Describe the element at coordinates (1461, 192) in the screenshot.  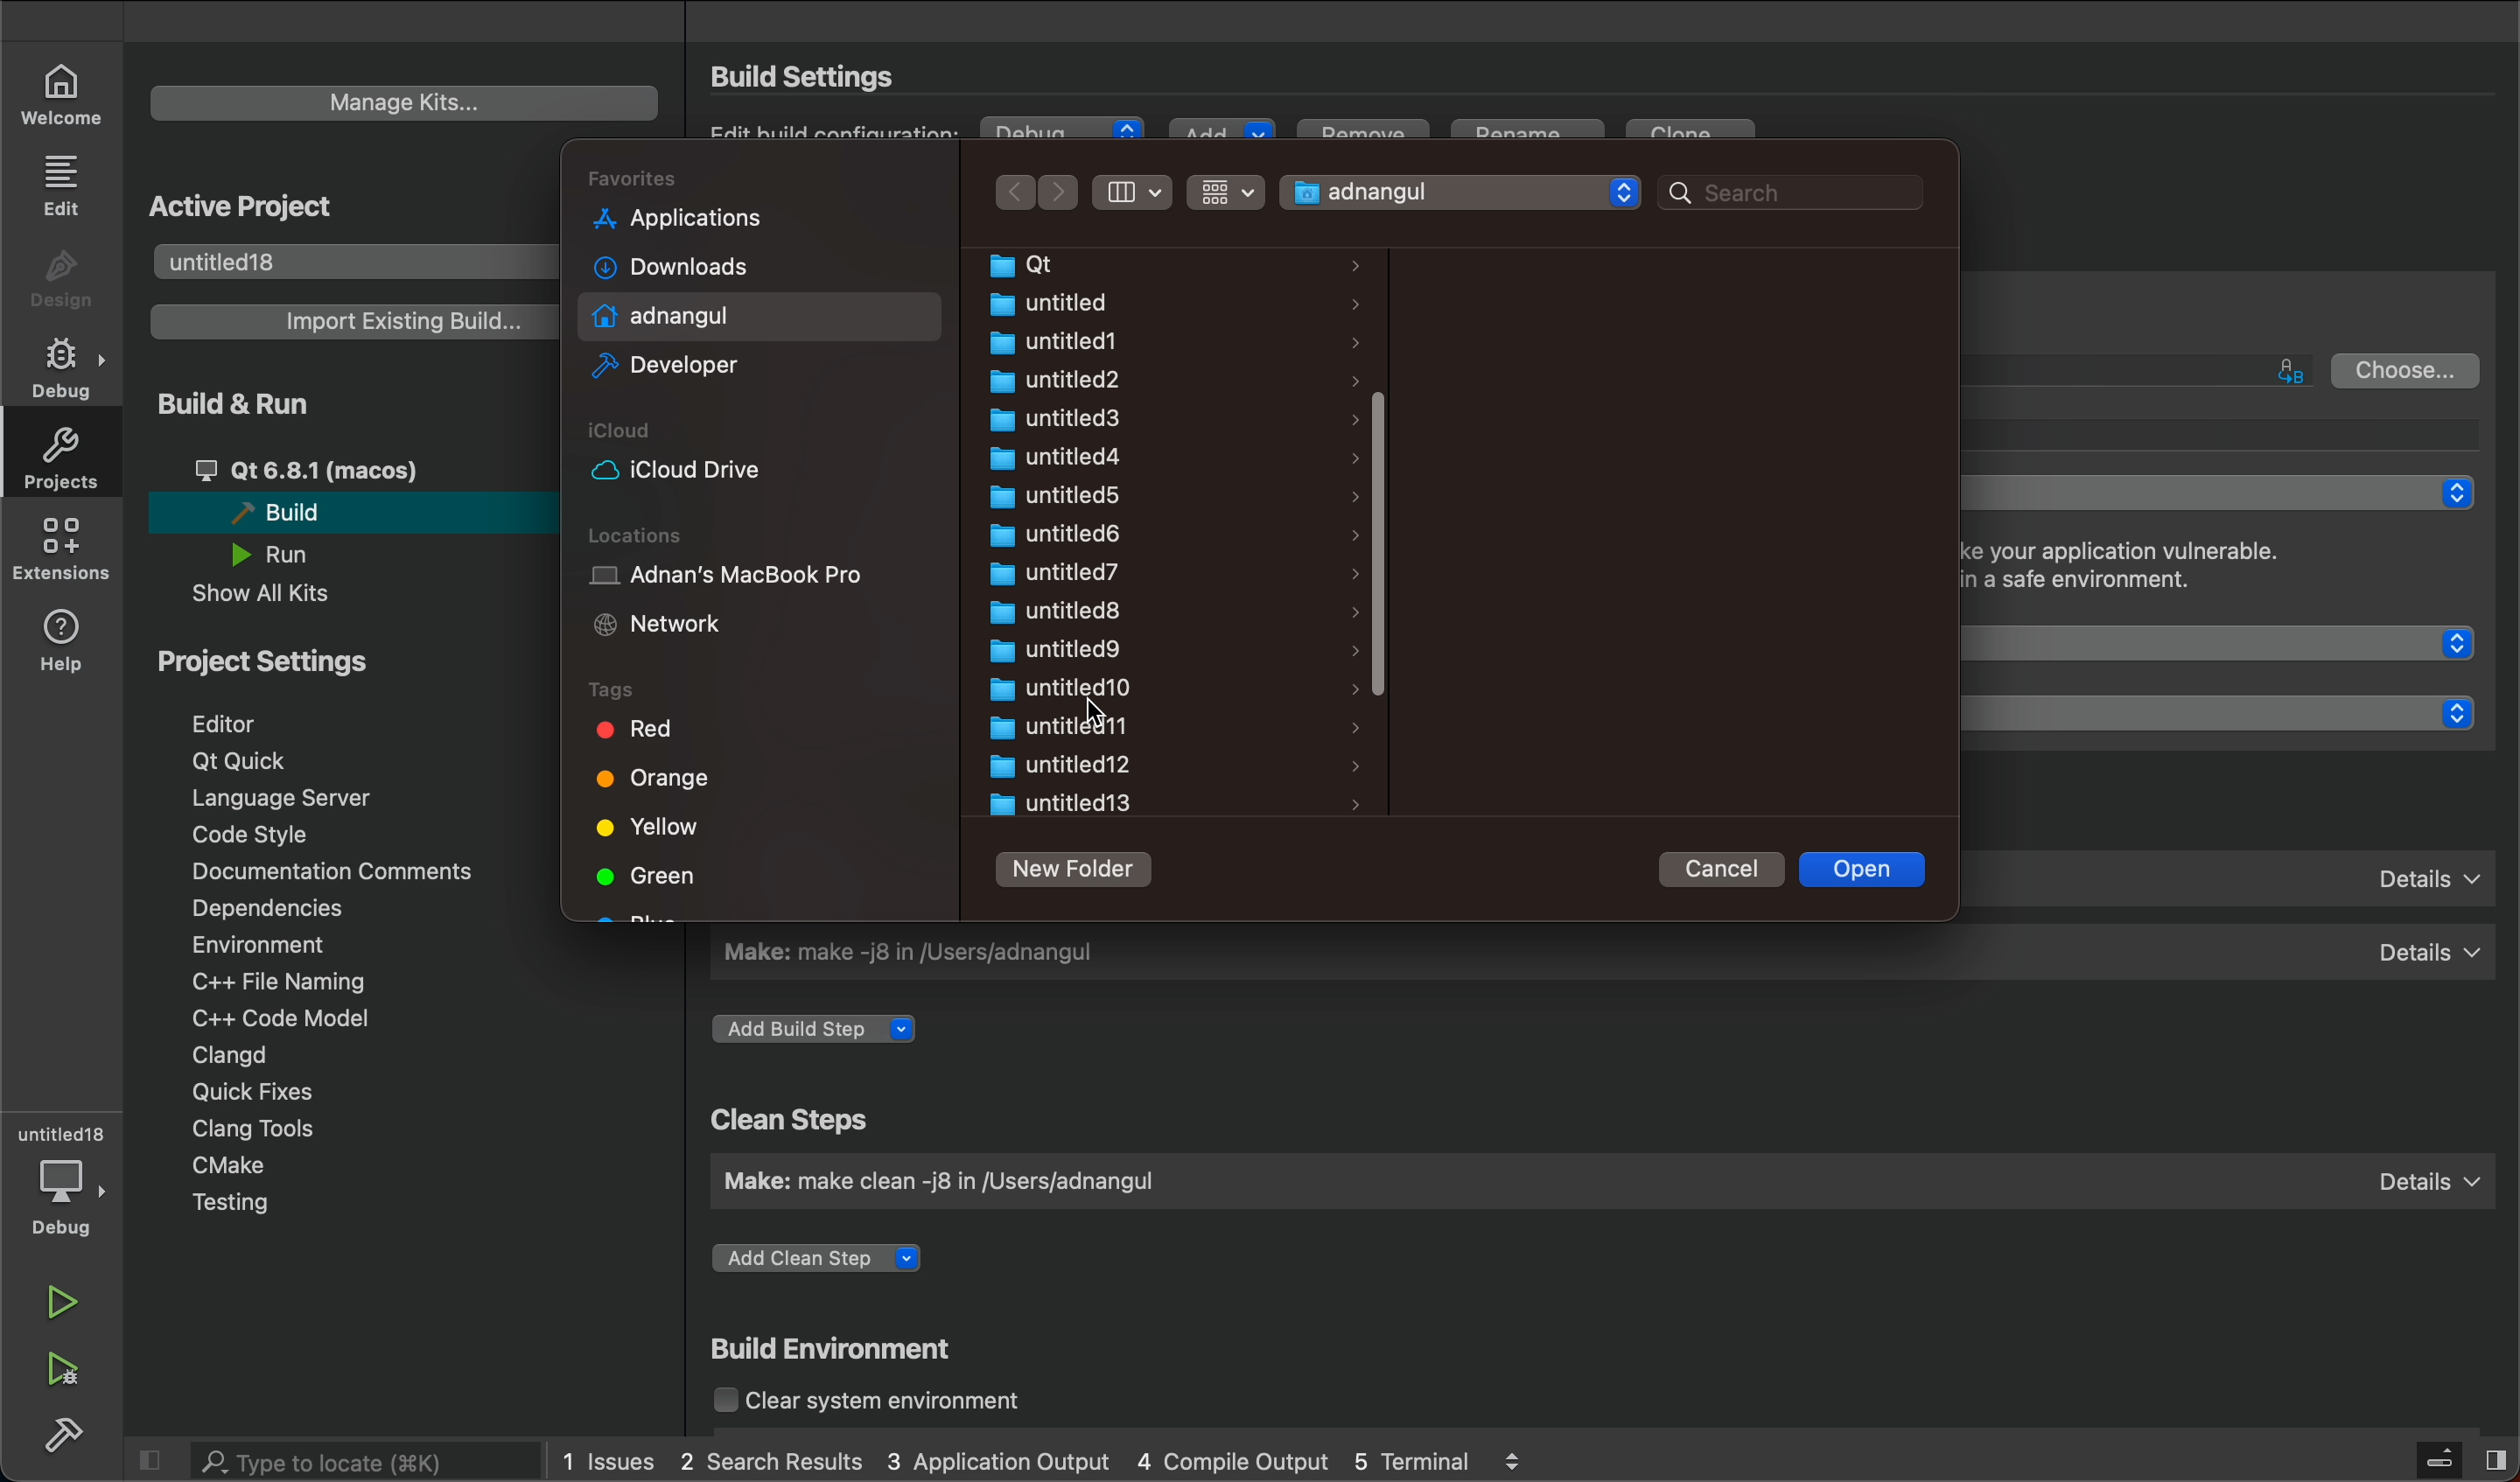
I see `adnangul` at that location.